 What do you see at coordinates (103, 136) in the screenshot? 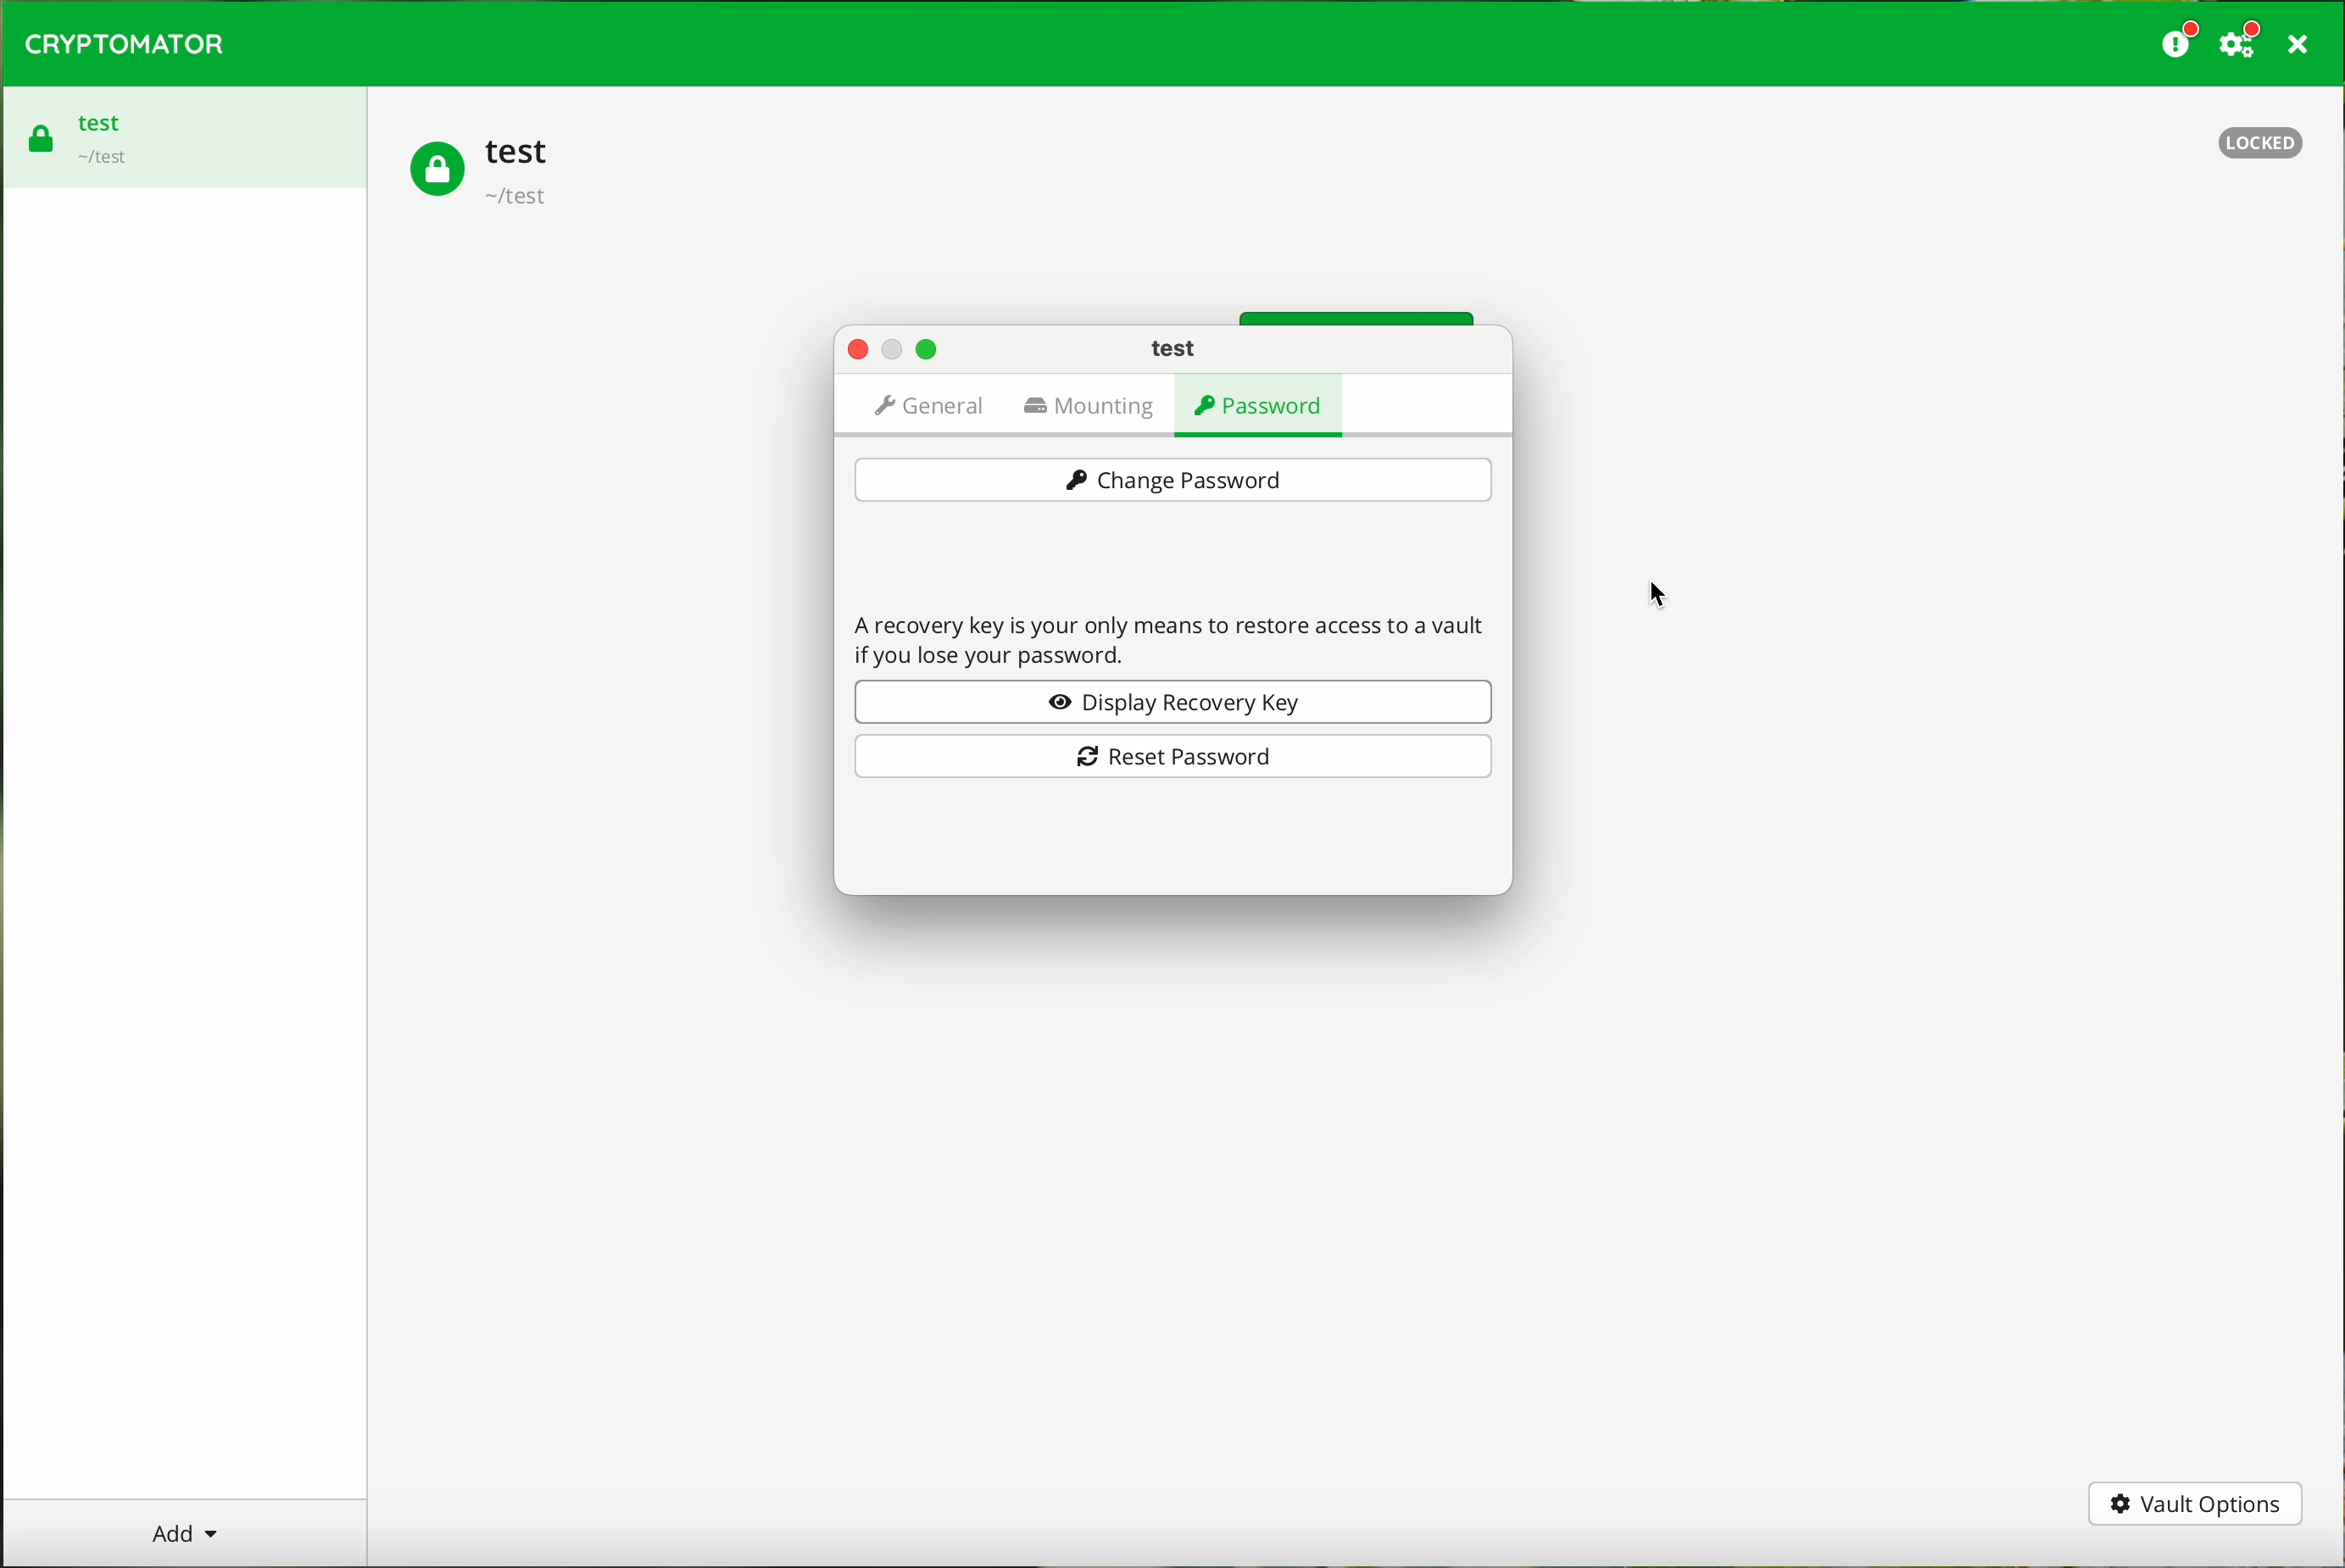
I see `test vault` at bounding box center [103, 136].